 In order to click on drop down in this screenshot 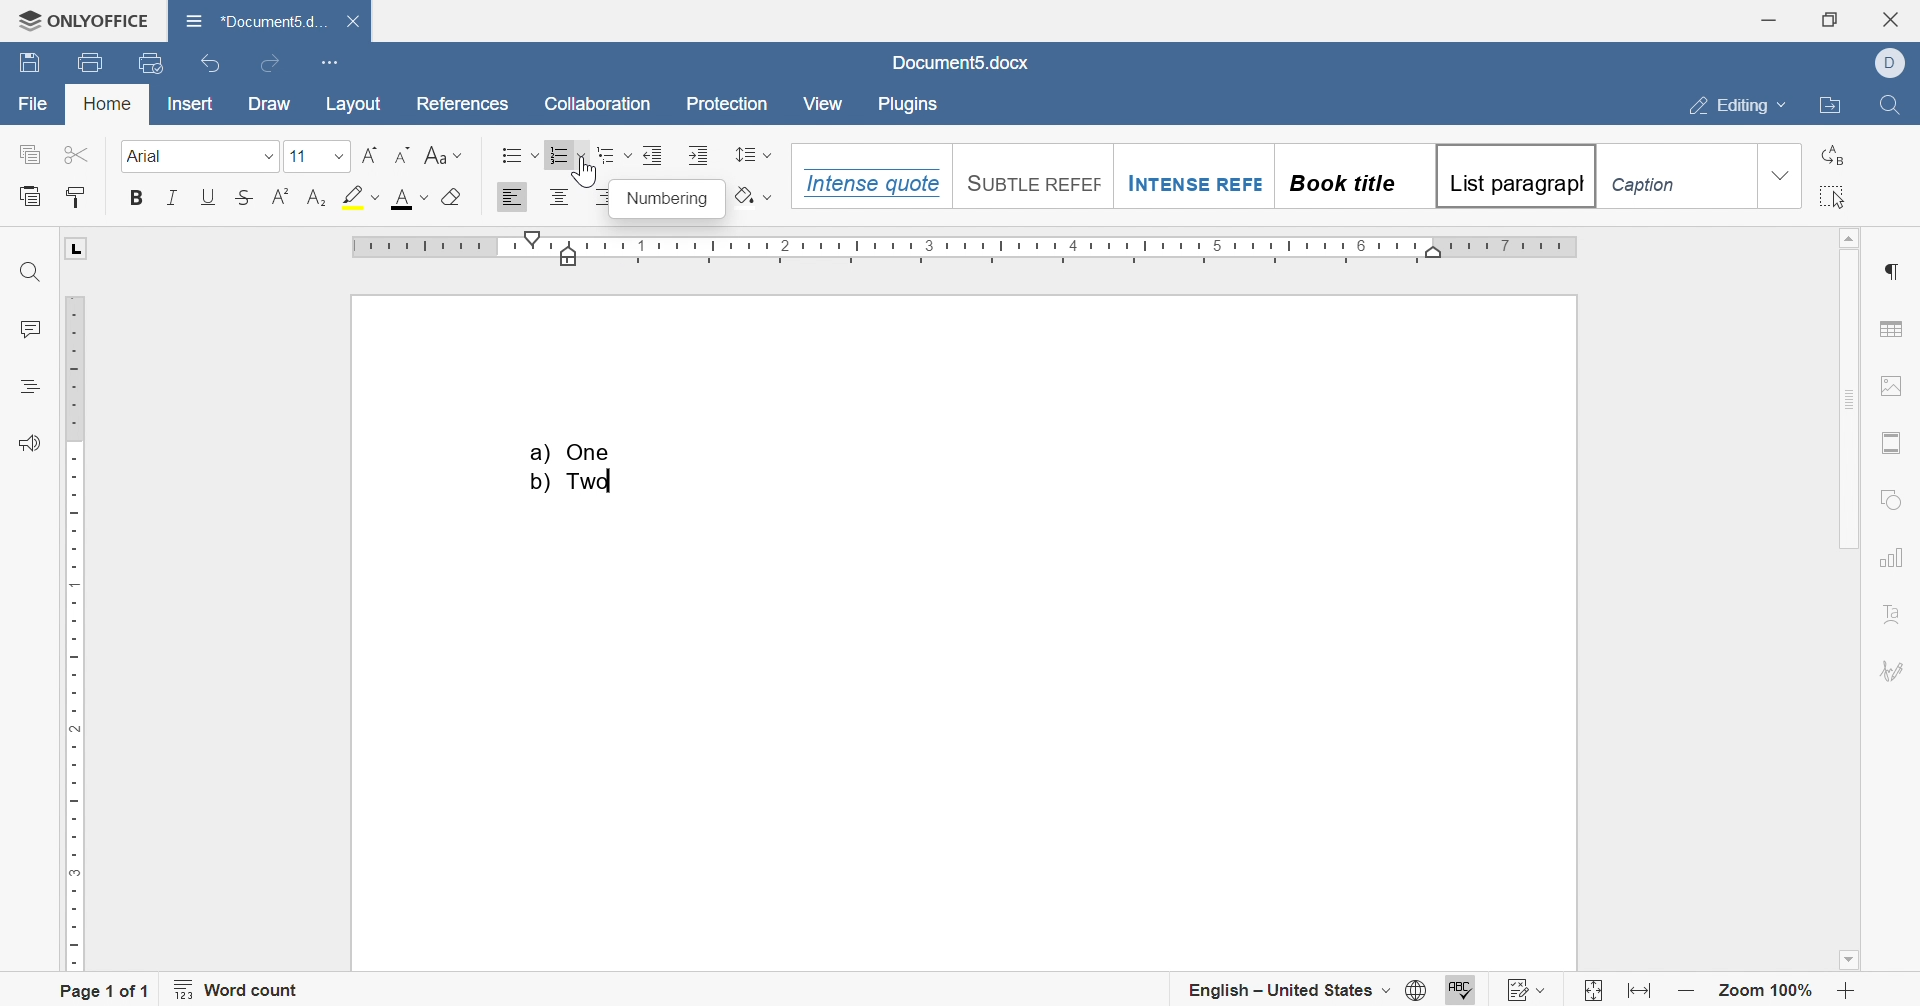, I will do `click(1782, 175)`.